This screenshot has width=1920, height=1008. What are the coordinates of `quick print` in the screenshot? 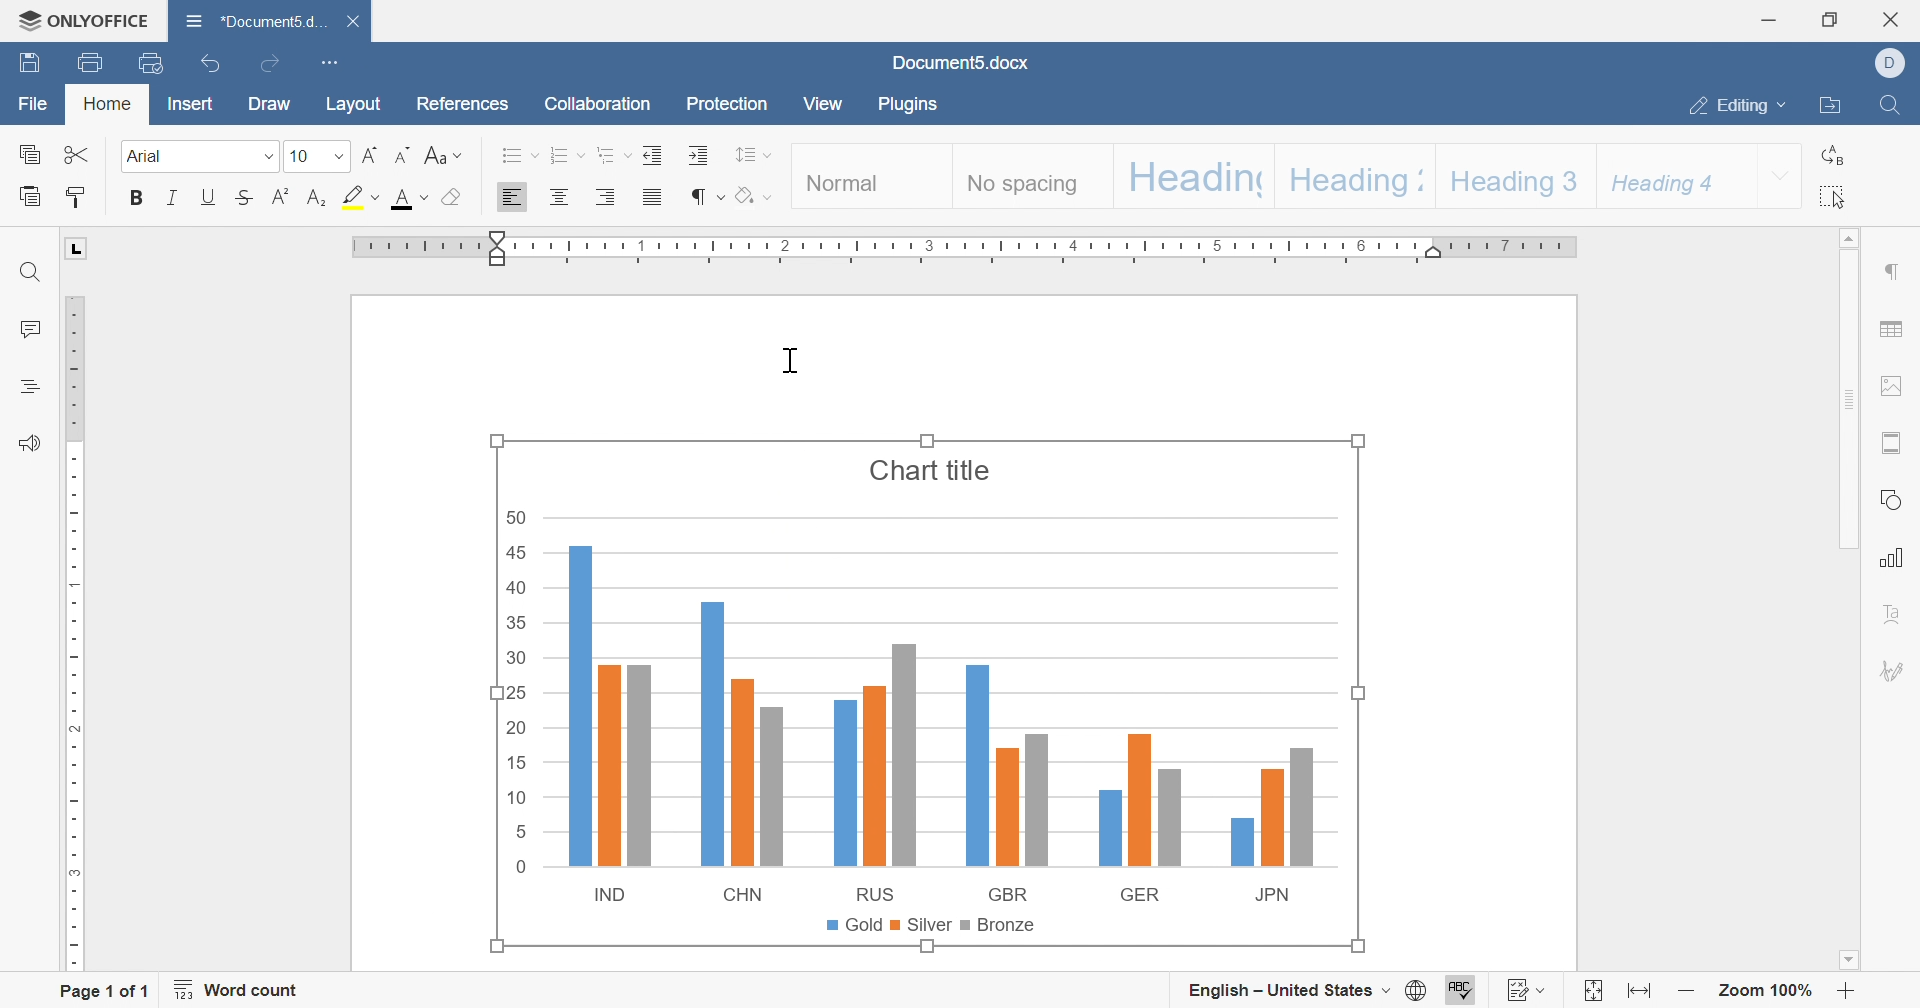 It's located at (150, 62).